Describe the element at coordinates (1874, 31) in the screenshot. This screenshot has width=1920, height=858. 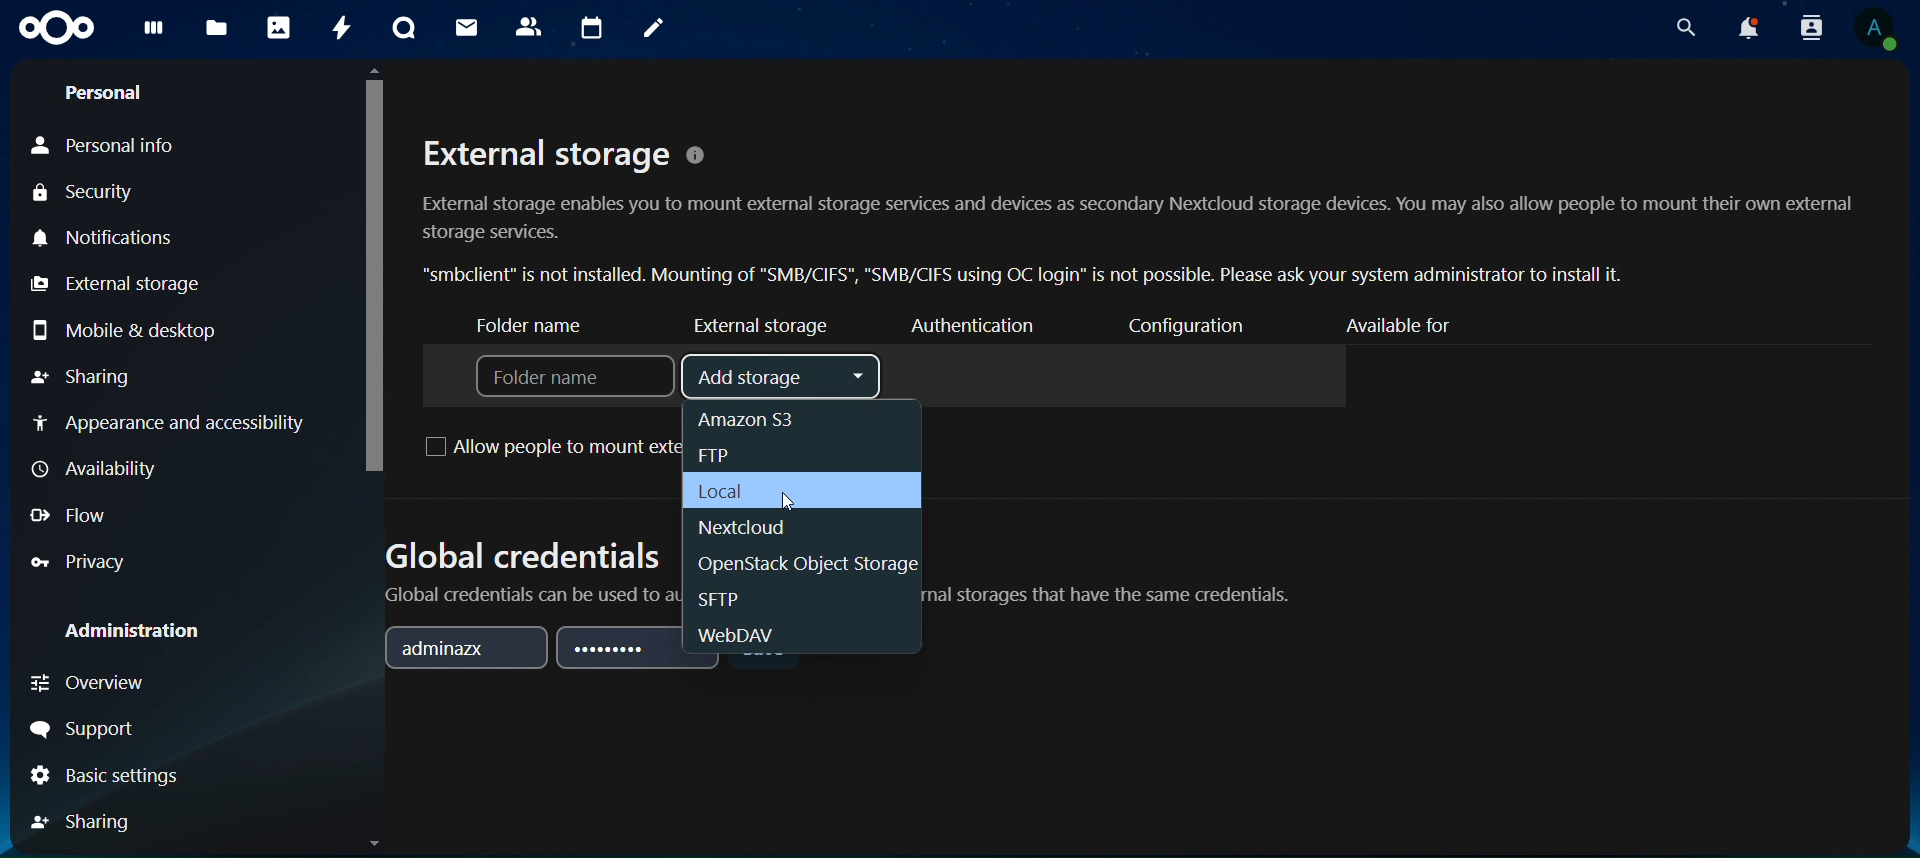
I see `view profile` at that location.